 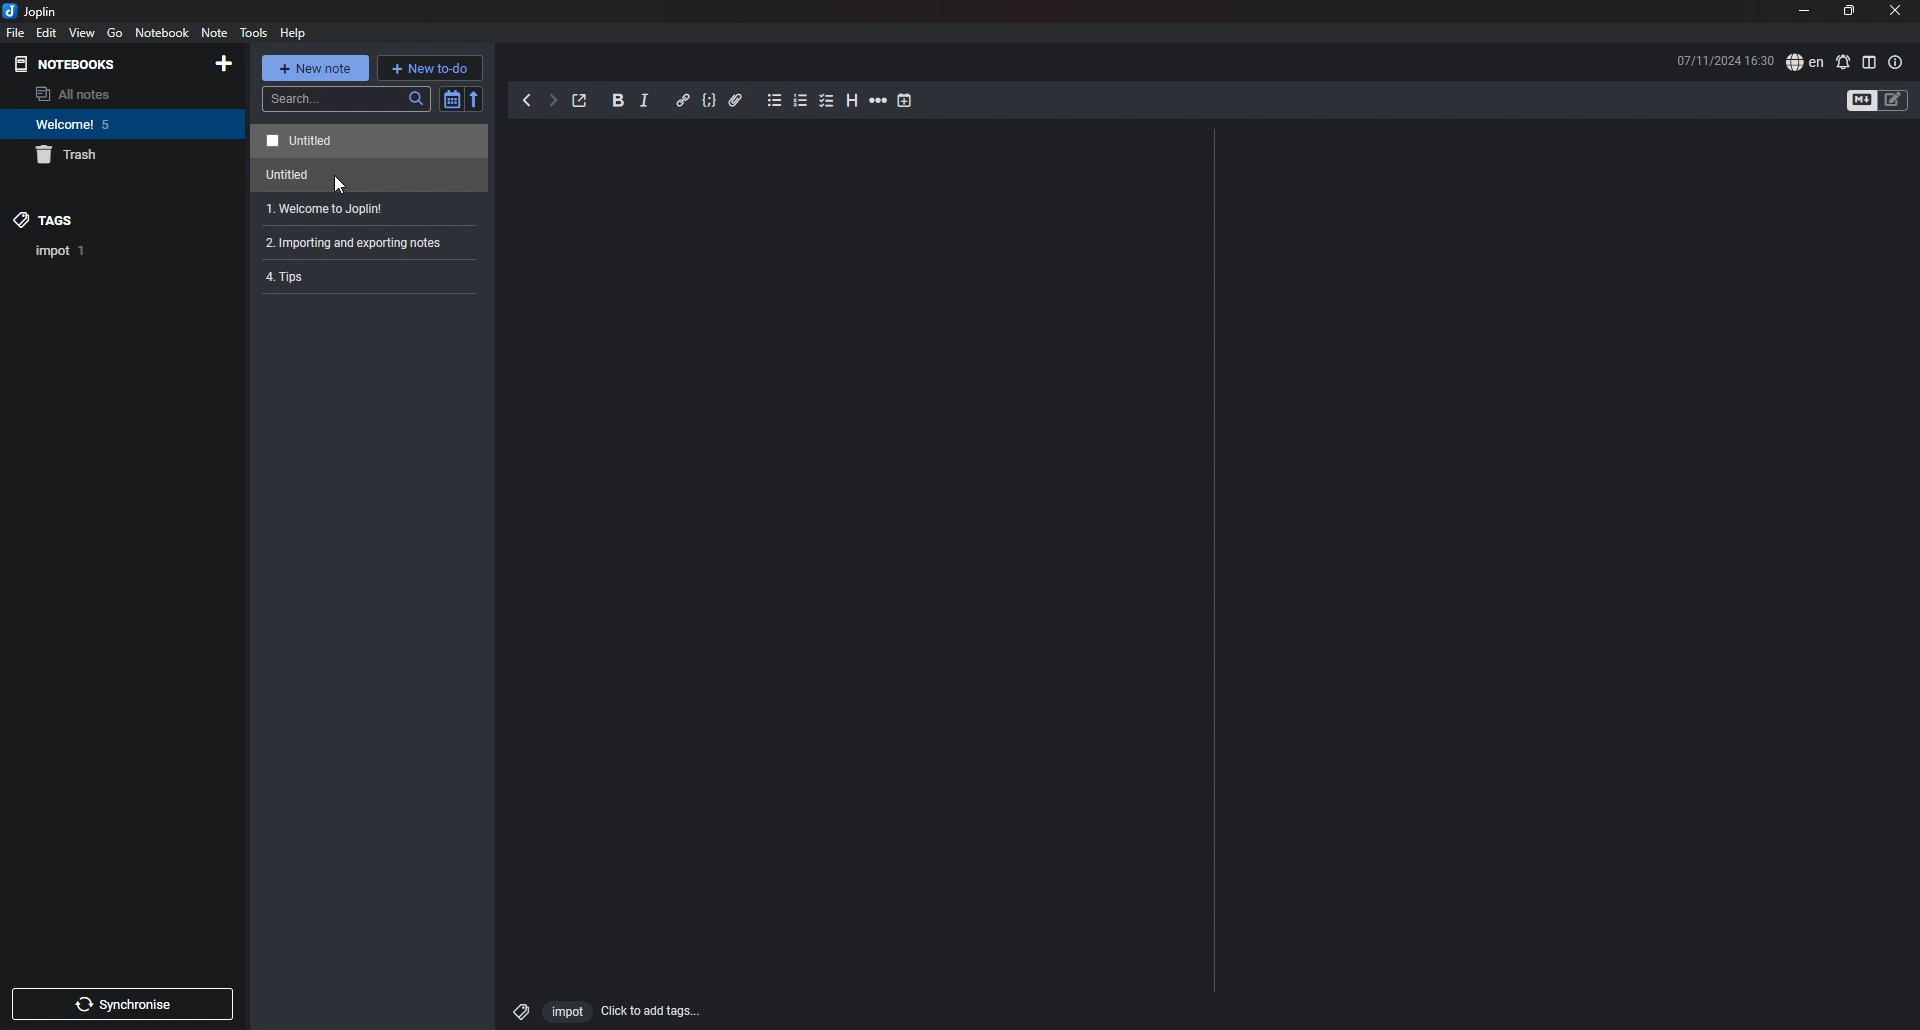 What do you see at coordinates (568, 1012) in the screenshot?
I see `impot` at bounding box center [568, 1012].